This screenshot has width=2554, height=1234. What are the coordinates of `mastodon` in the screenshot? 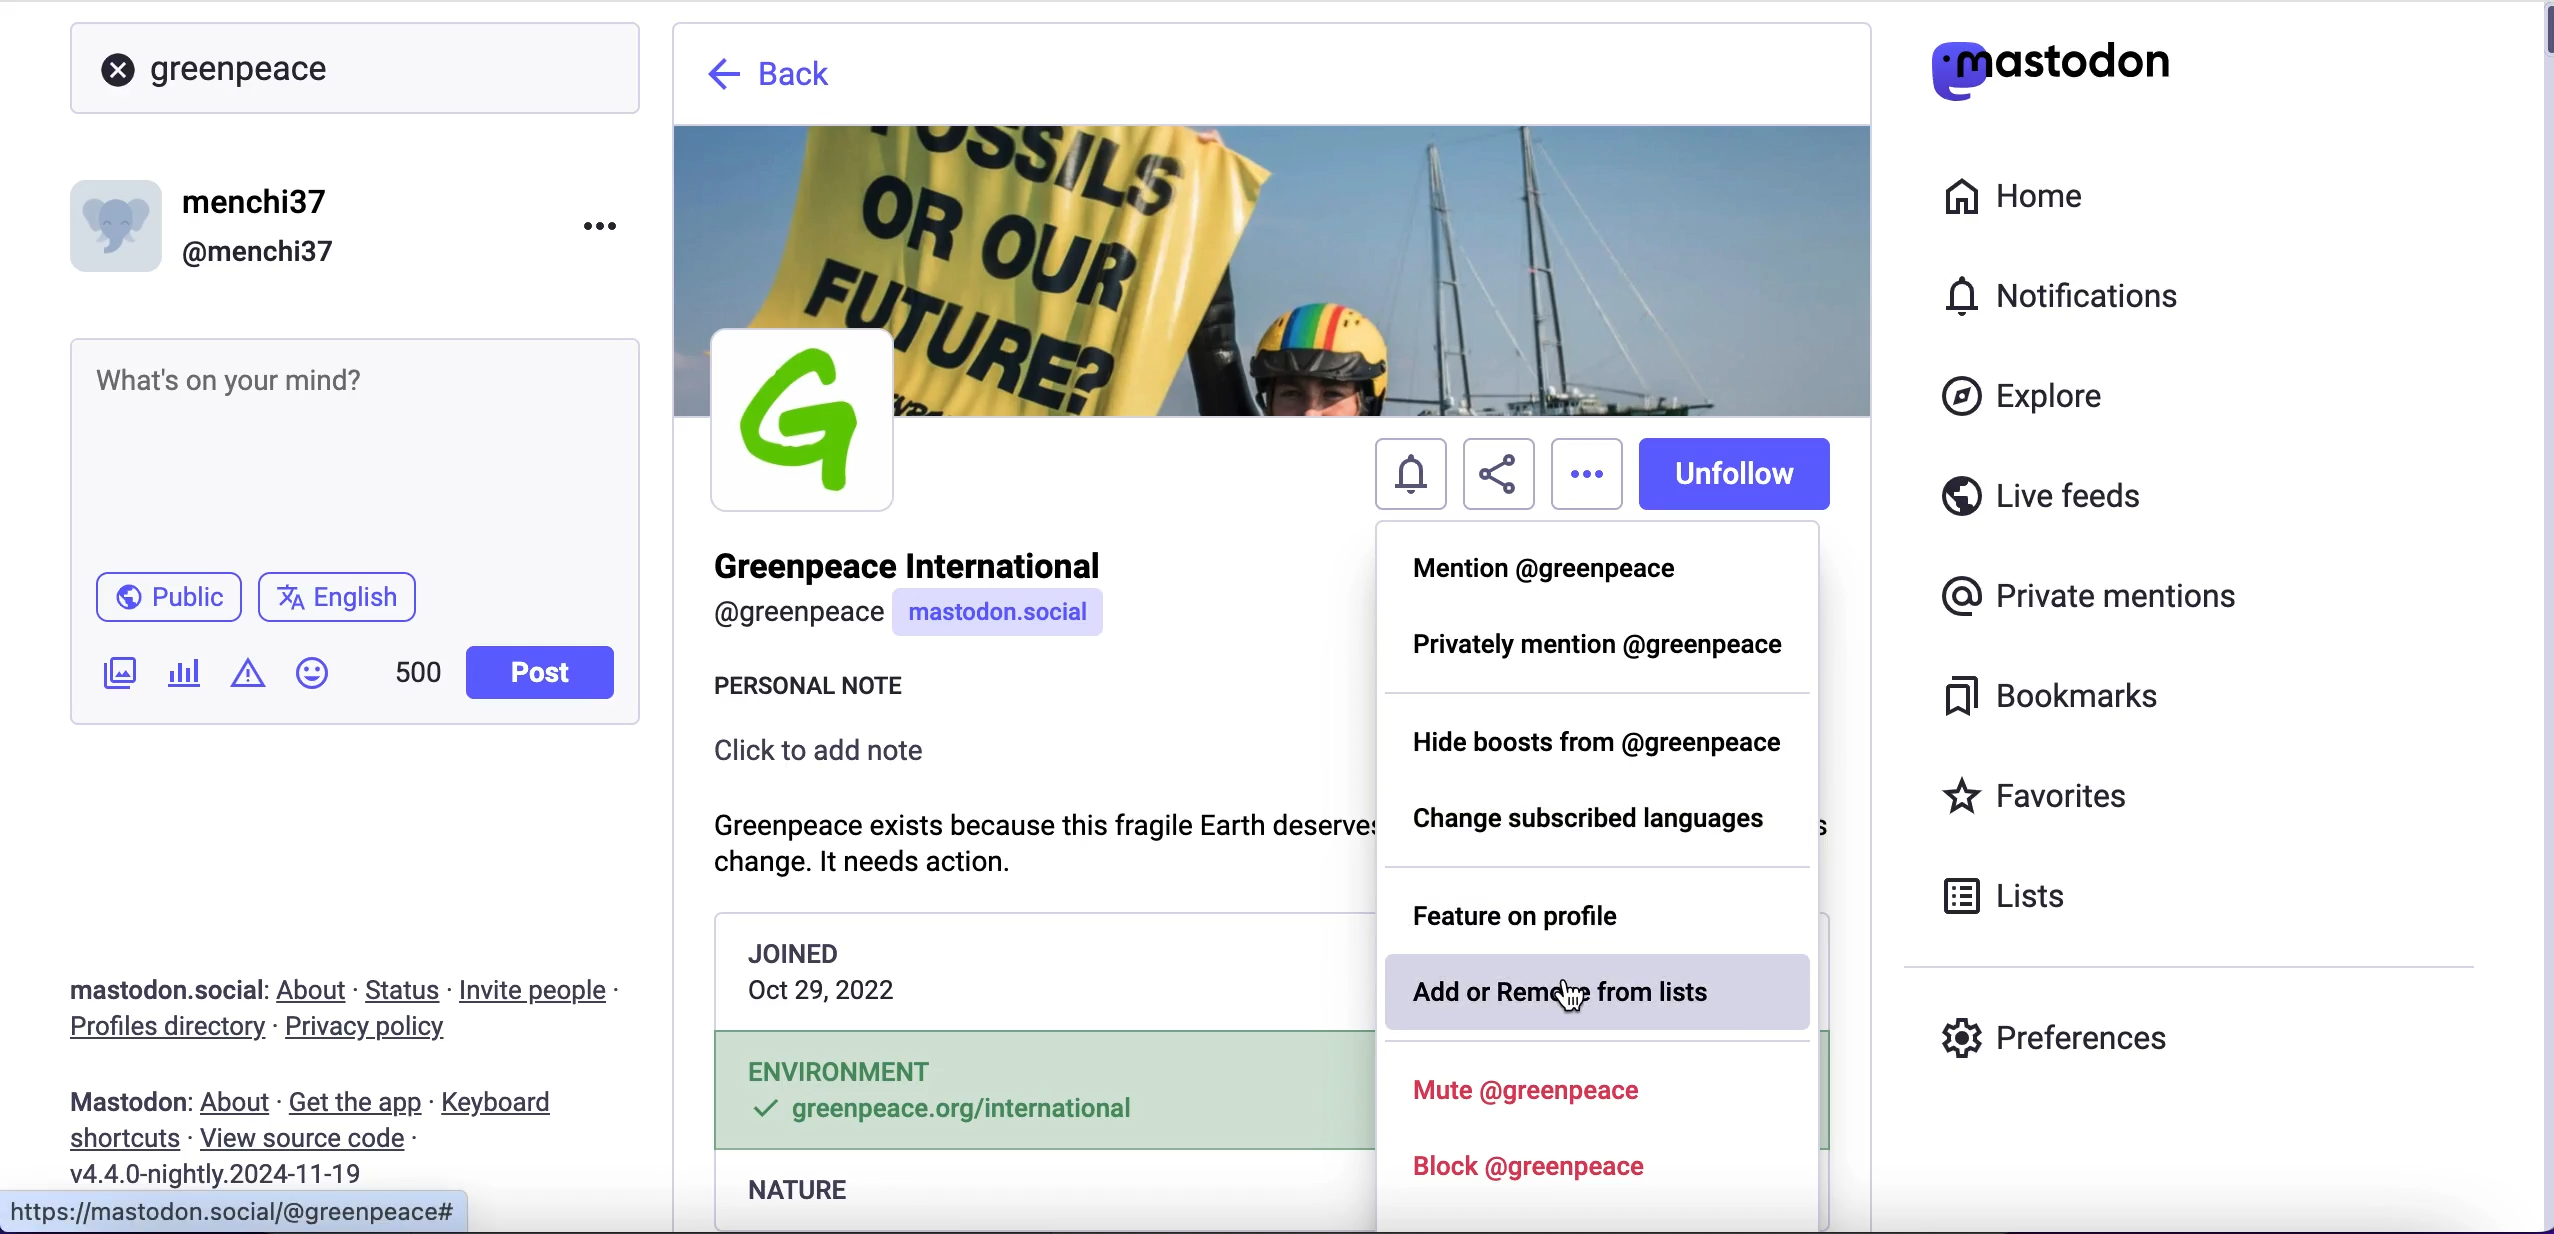 It's located at (129, 1102).